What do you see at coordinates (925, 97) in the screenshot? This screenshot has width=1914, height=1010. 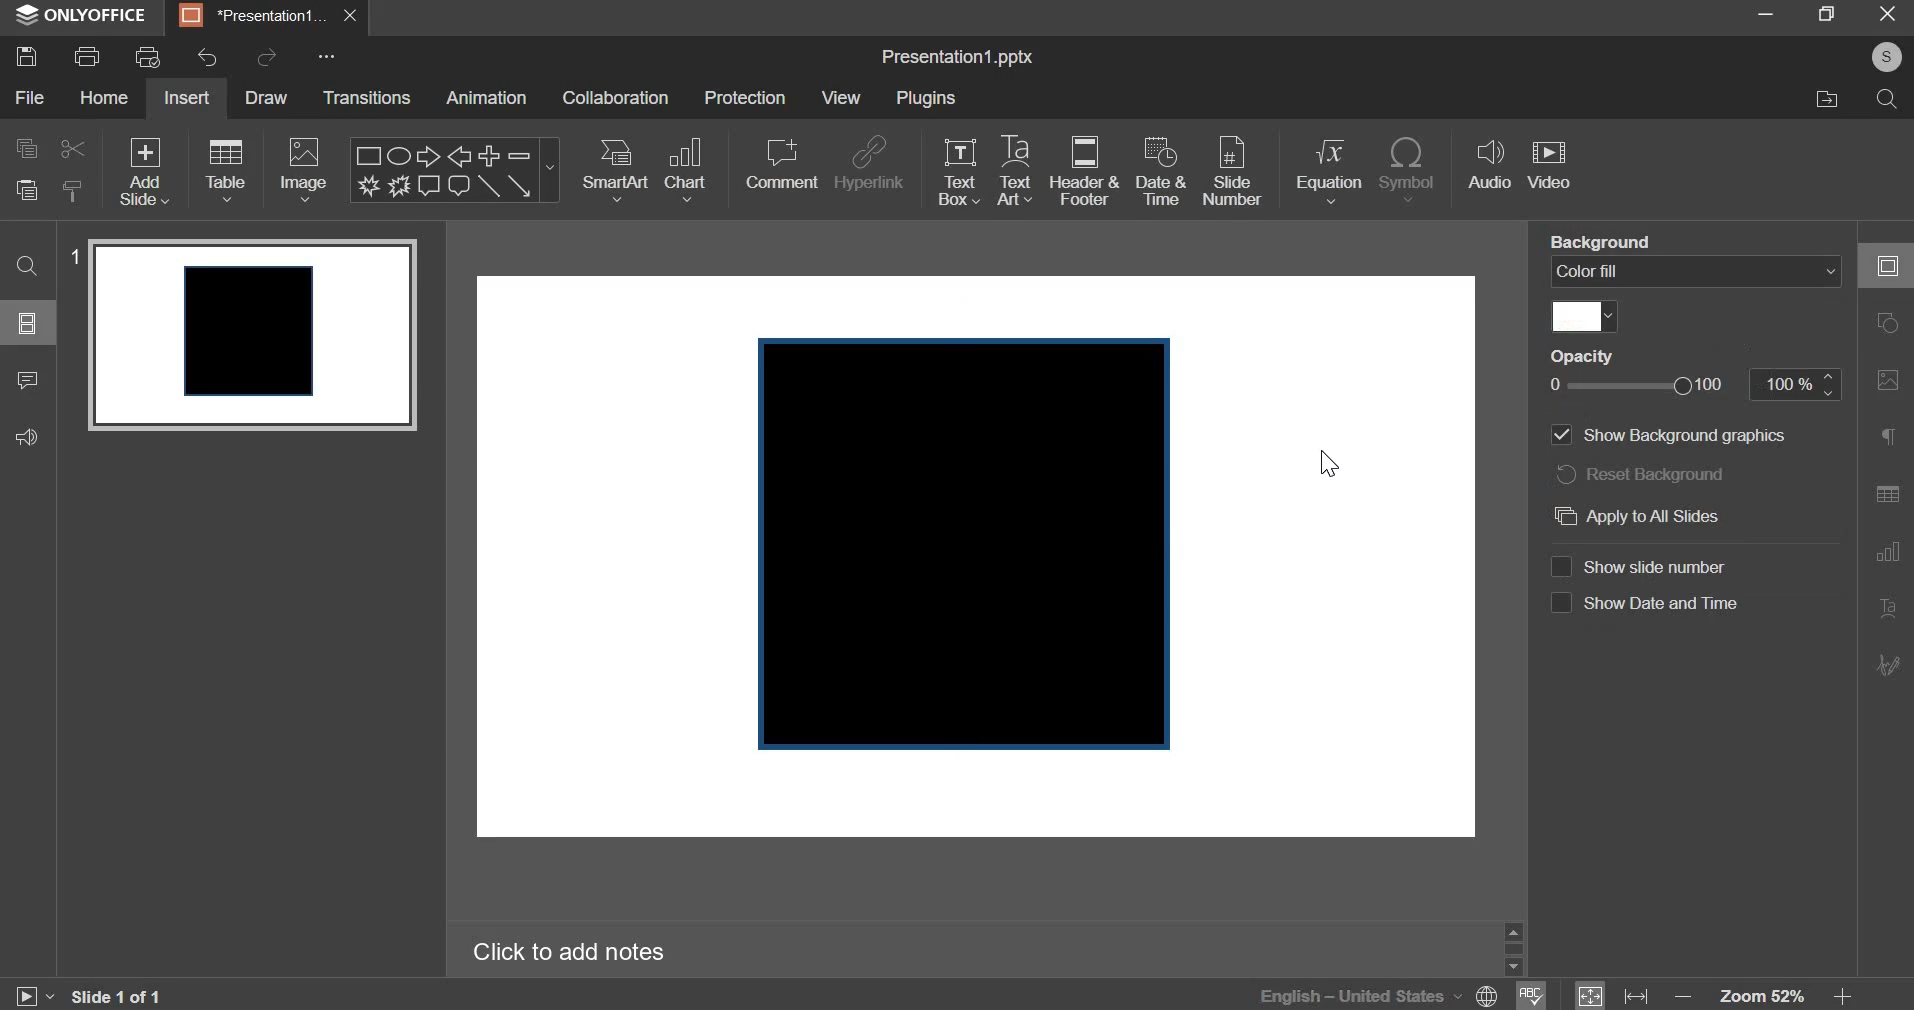 I see `plugins` at bounding box center [925, 97].